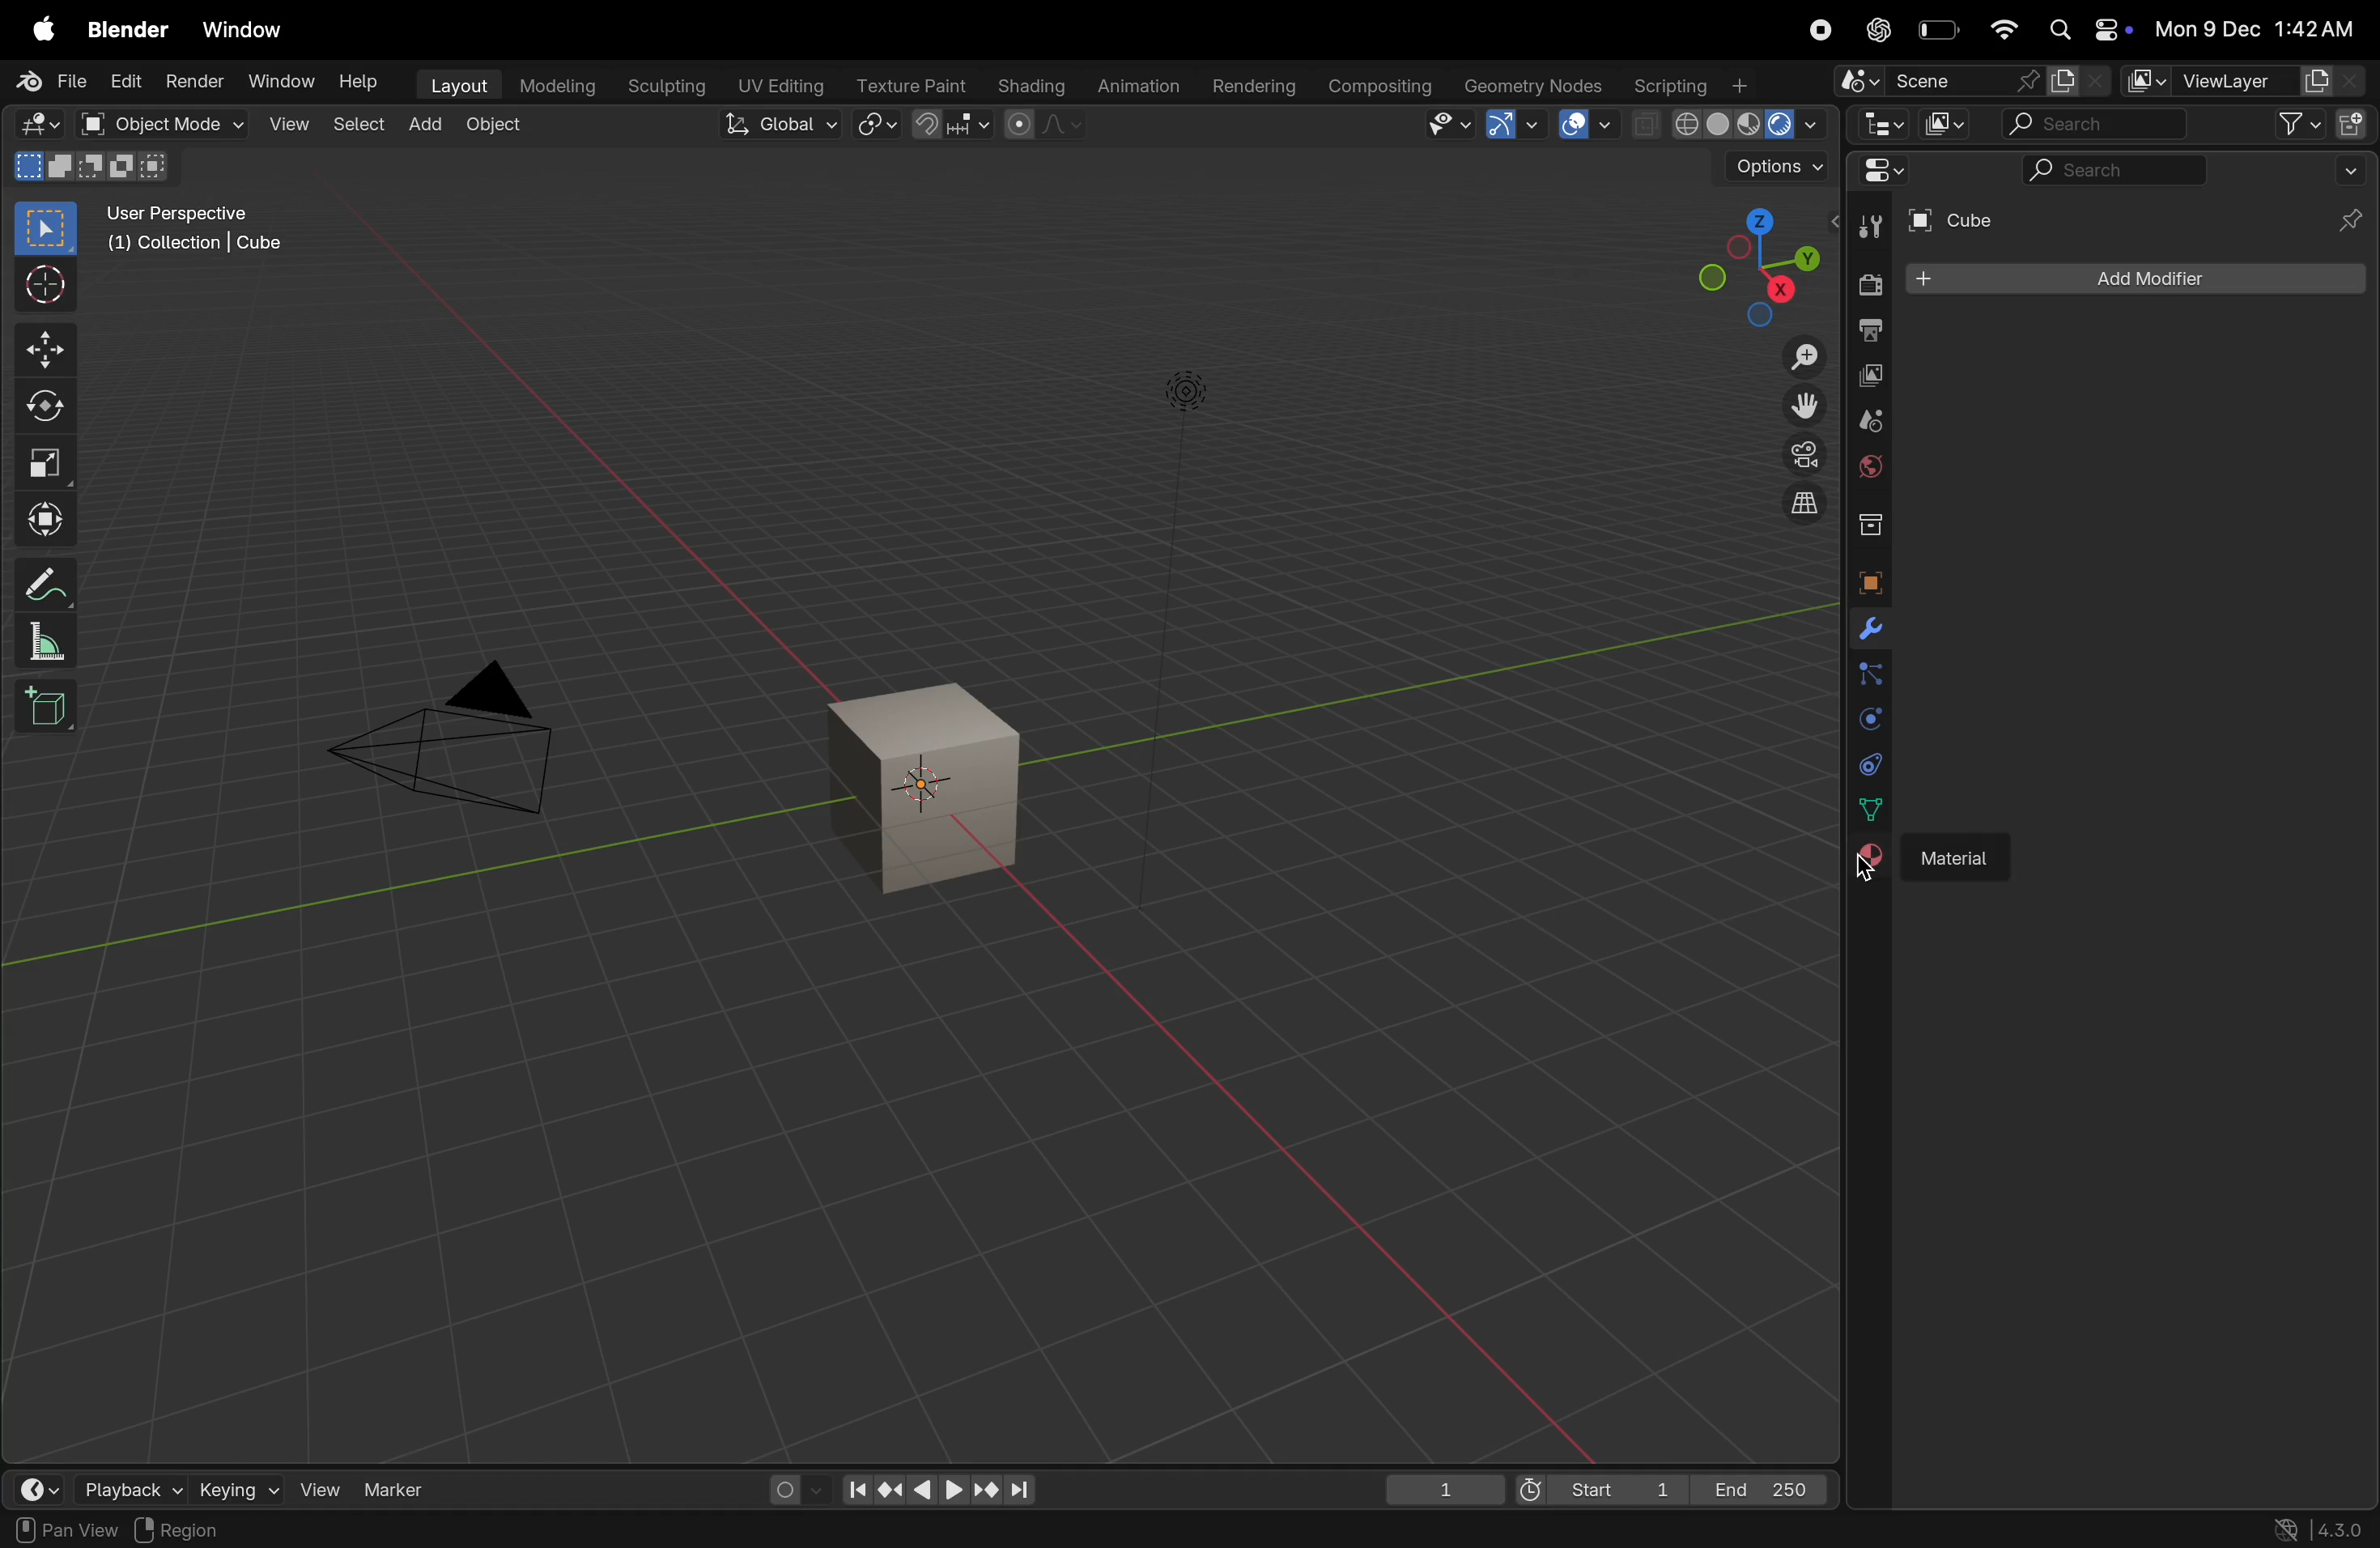 The image size is (2380, 1548). Describe the element at coordinates (1595, 1492) in the screenshot. I see `Start1` at that location.